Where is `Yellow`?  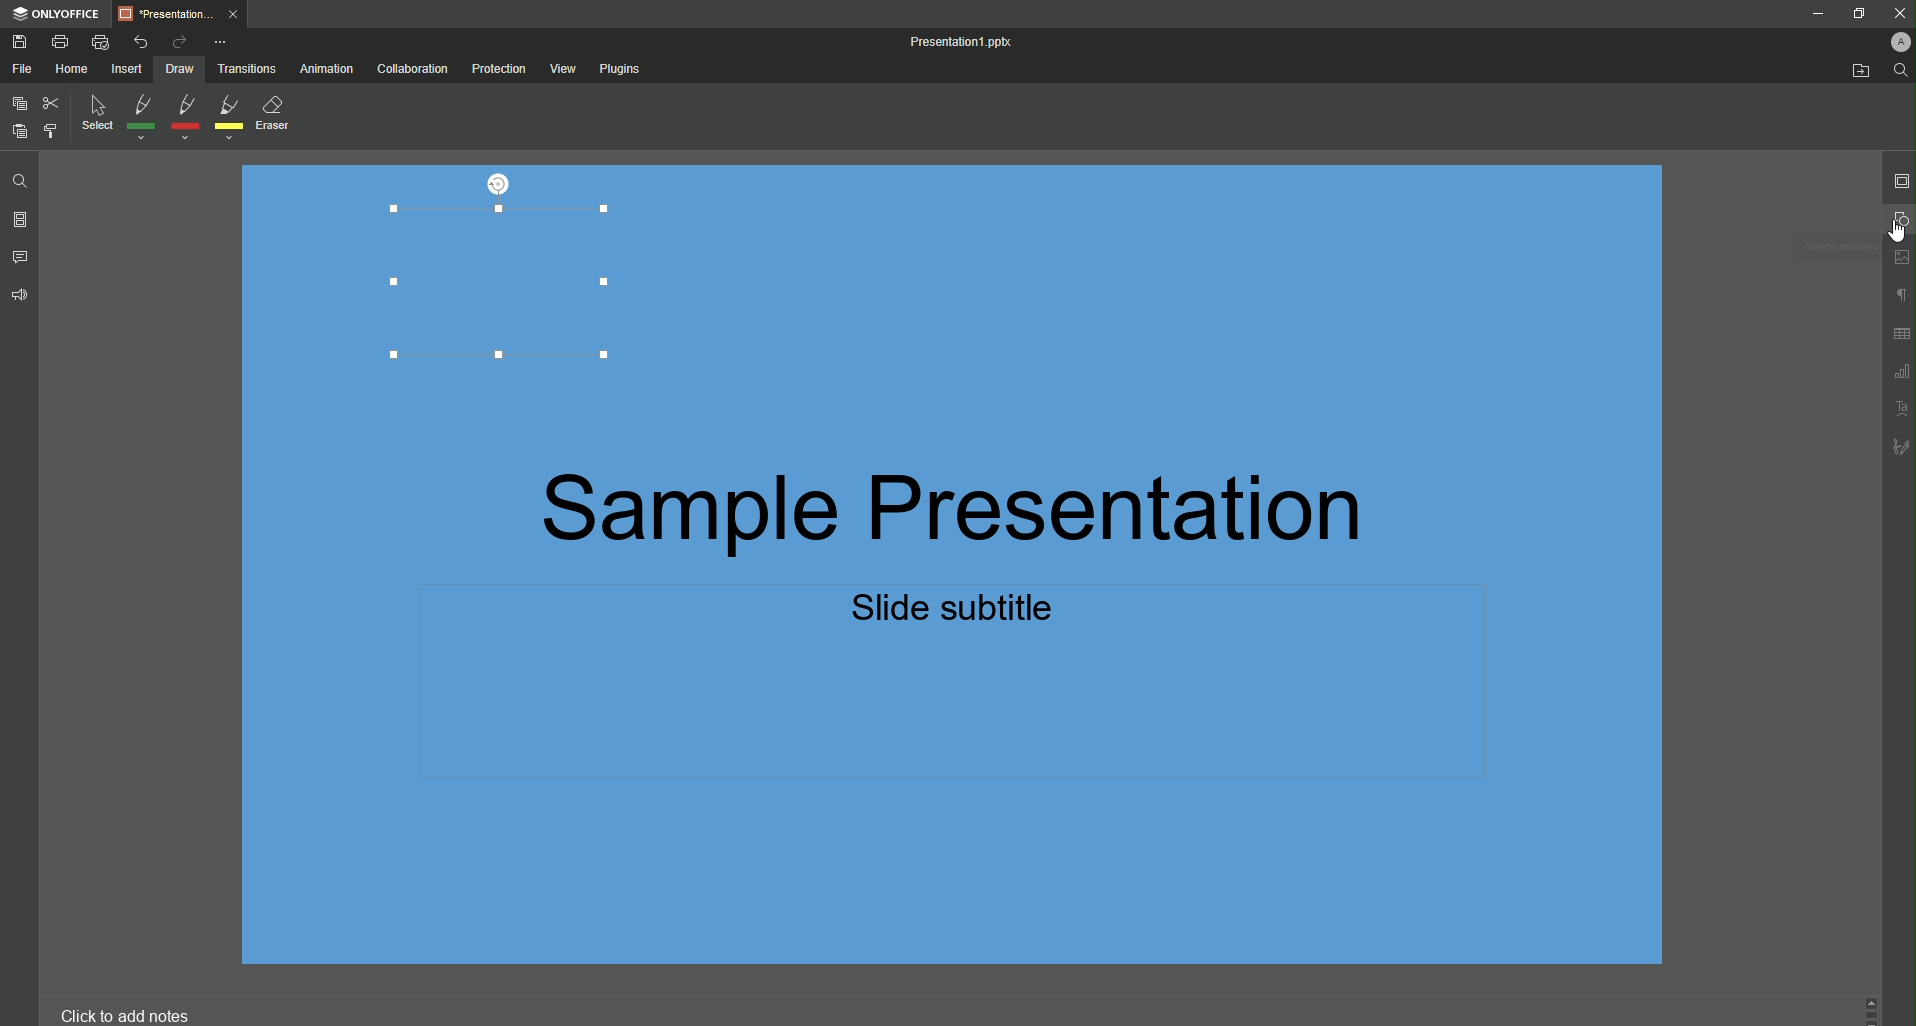
Yellow is located at coordinates (230, 118).